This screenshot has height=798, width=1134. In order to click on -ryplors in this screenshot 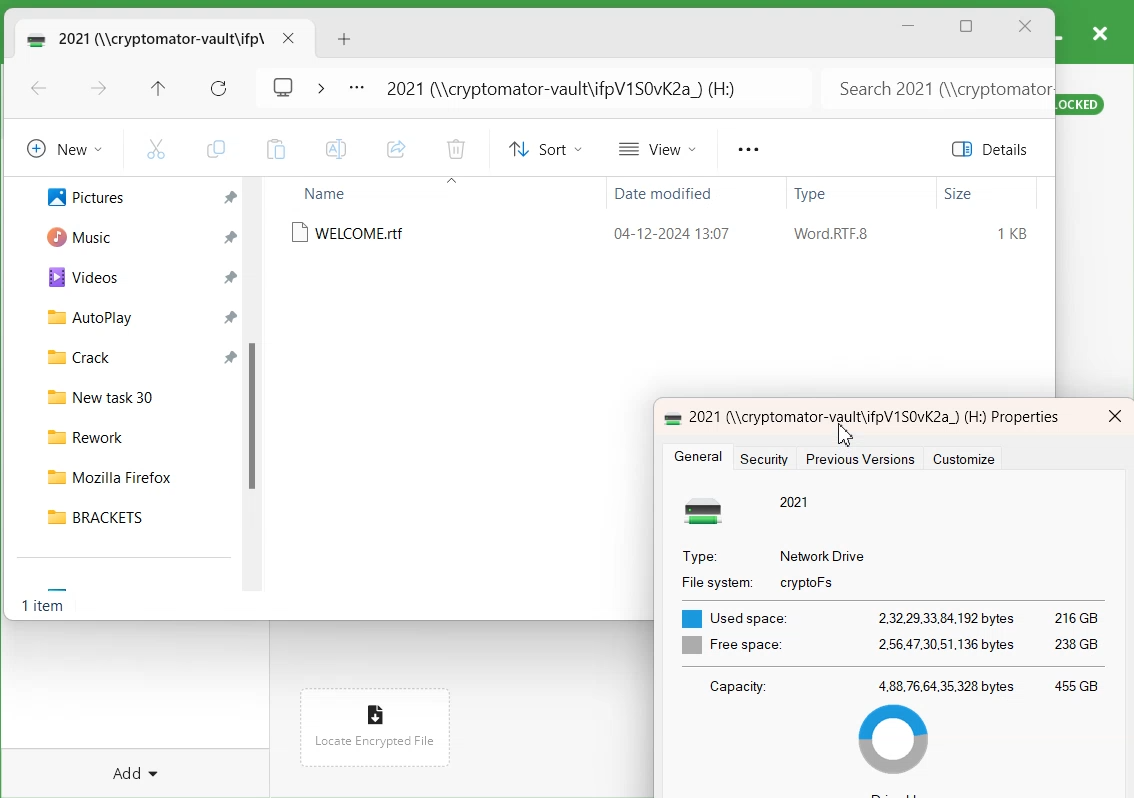, I will do `click(810, 582)`.